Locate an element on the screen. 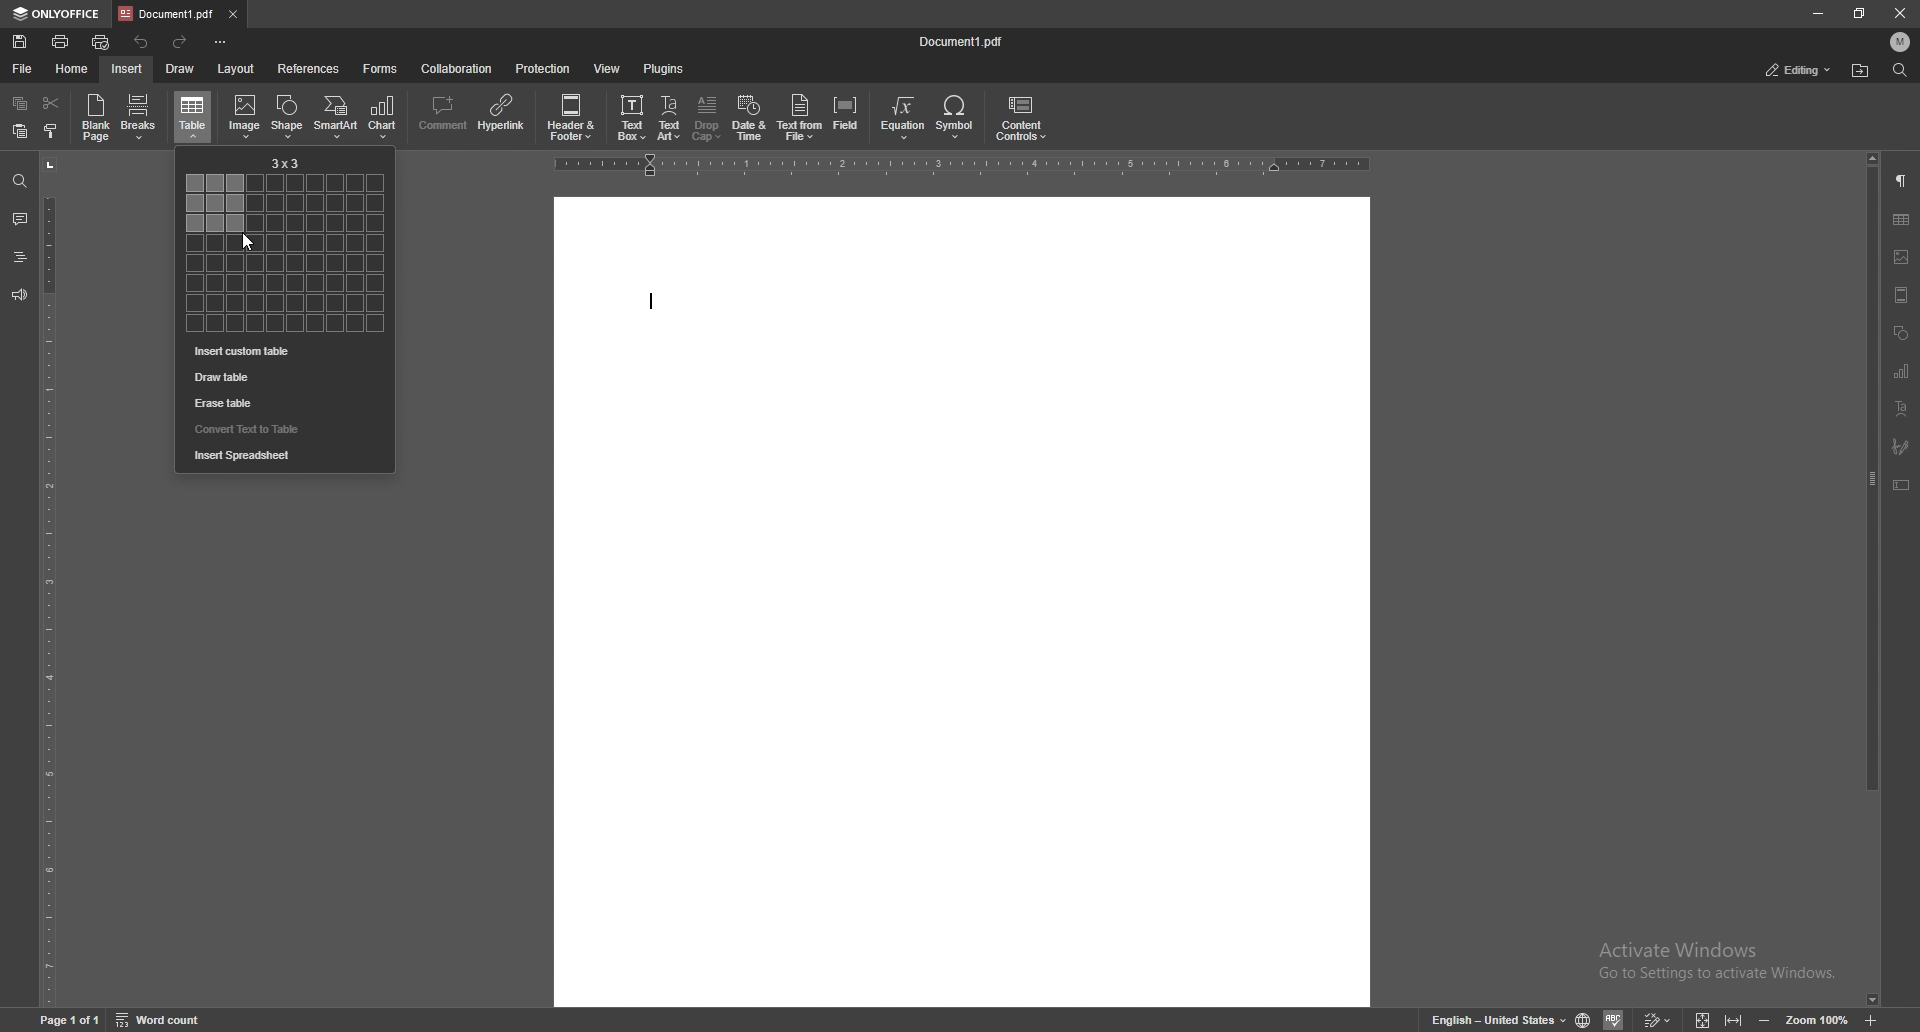 Image resolution: width=1920 pixels, height=1032 pixels. redo is located at coordinates (180, 44).